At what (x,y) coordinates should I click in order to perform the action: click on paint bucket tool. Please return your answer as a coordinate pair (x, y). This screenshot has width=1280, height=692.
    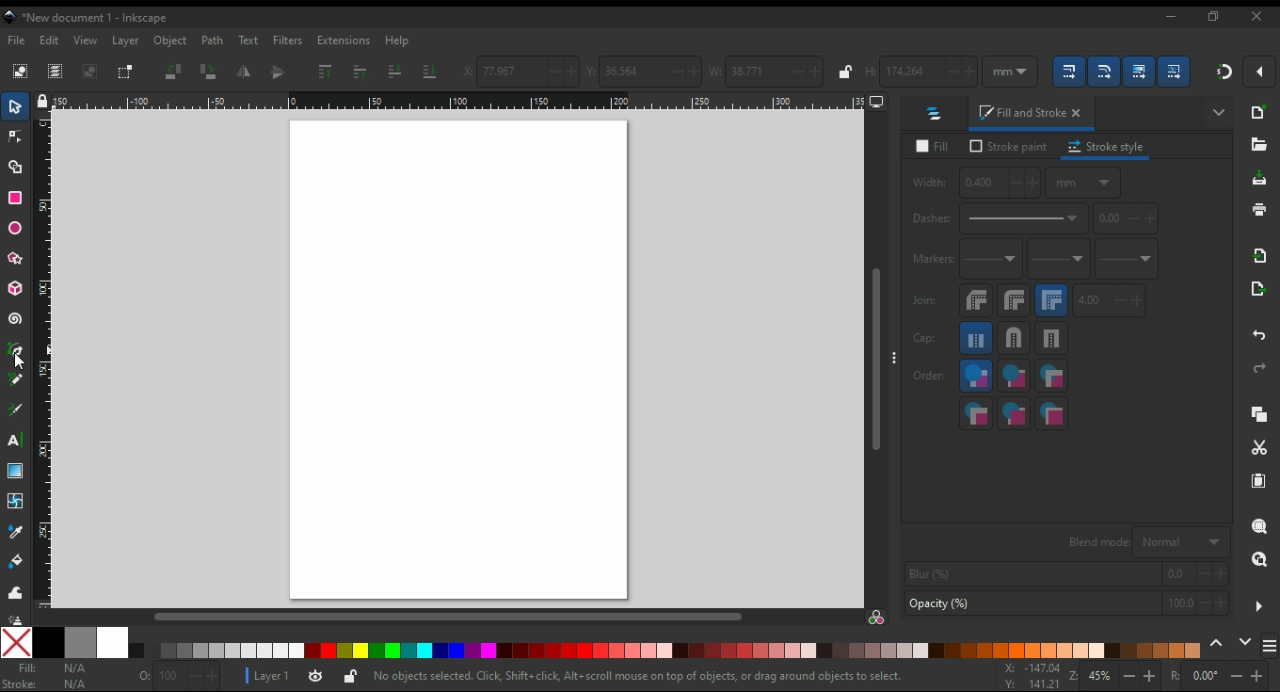
    Looking at the image, I should click on (14, 562).